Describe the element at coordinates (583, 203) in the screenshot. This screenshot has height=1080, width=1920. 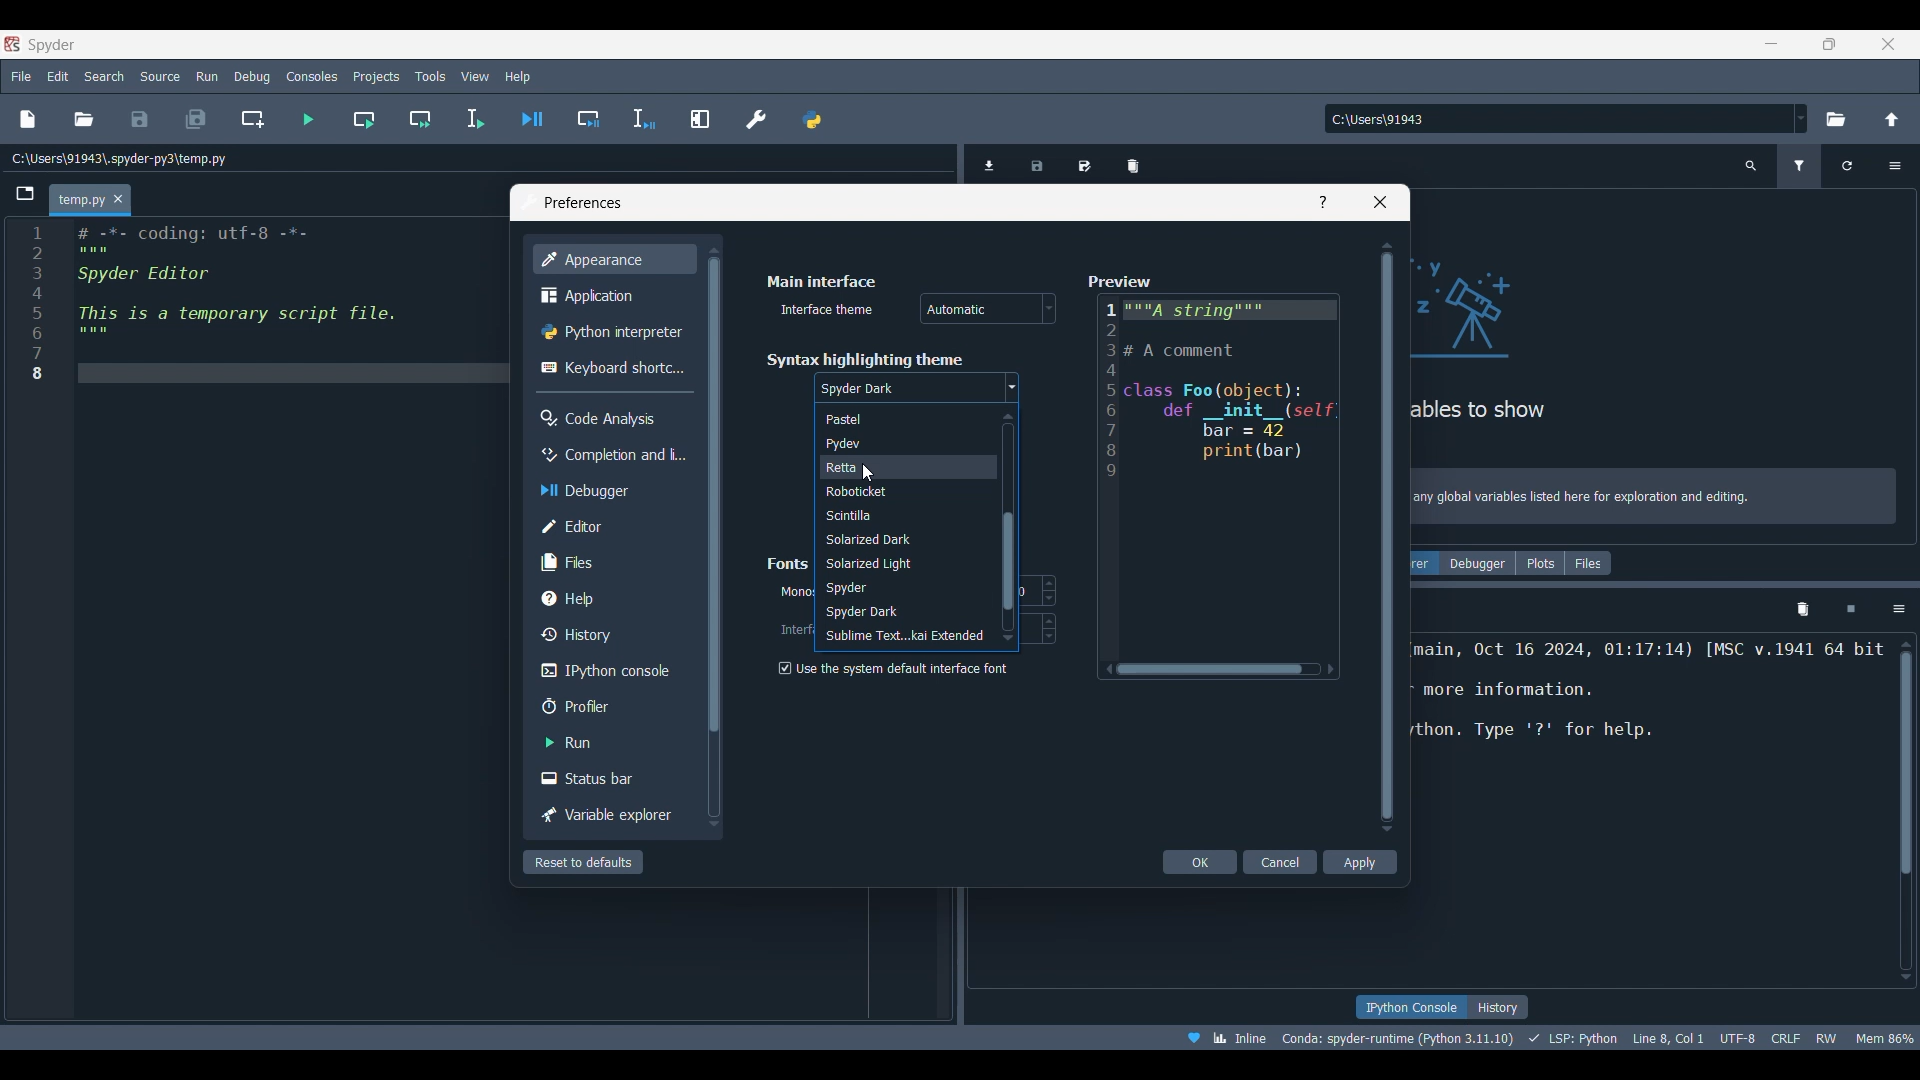
I see `Window title` at that location.